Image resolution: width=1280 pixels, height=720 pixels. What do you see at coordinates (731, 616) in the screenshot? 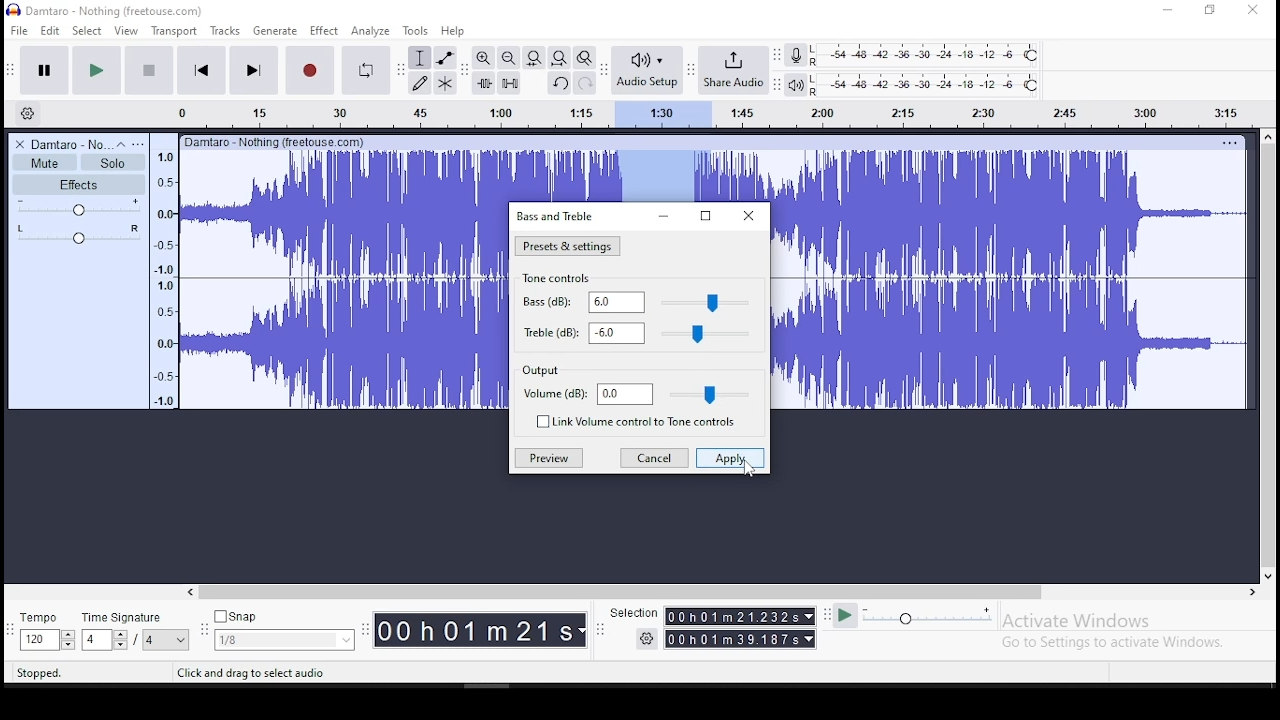
I see `00Oh01m 21.232` at bounding box center [731, 616].